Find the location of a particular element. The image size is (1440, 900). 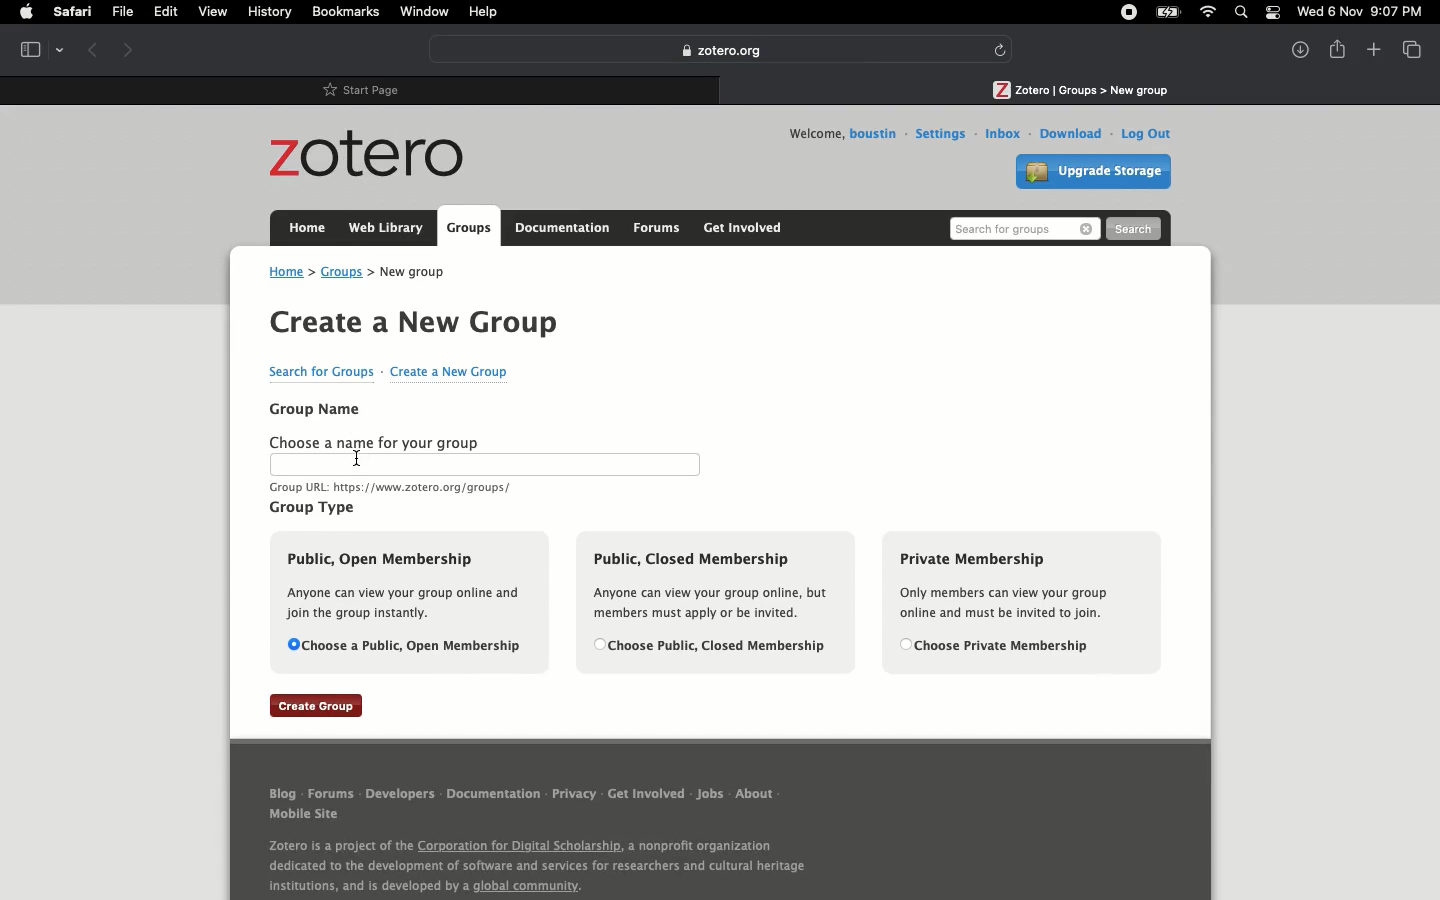

Forward is located at coordinates (128, 48).